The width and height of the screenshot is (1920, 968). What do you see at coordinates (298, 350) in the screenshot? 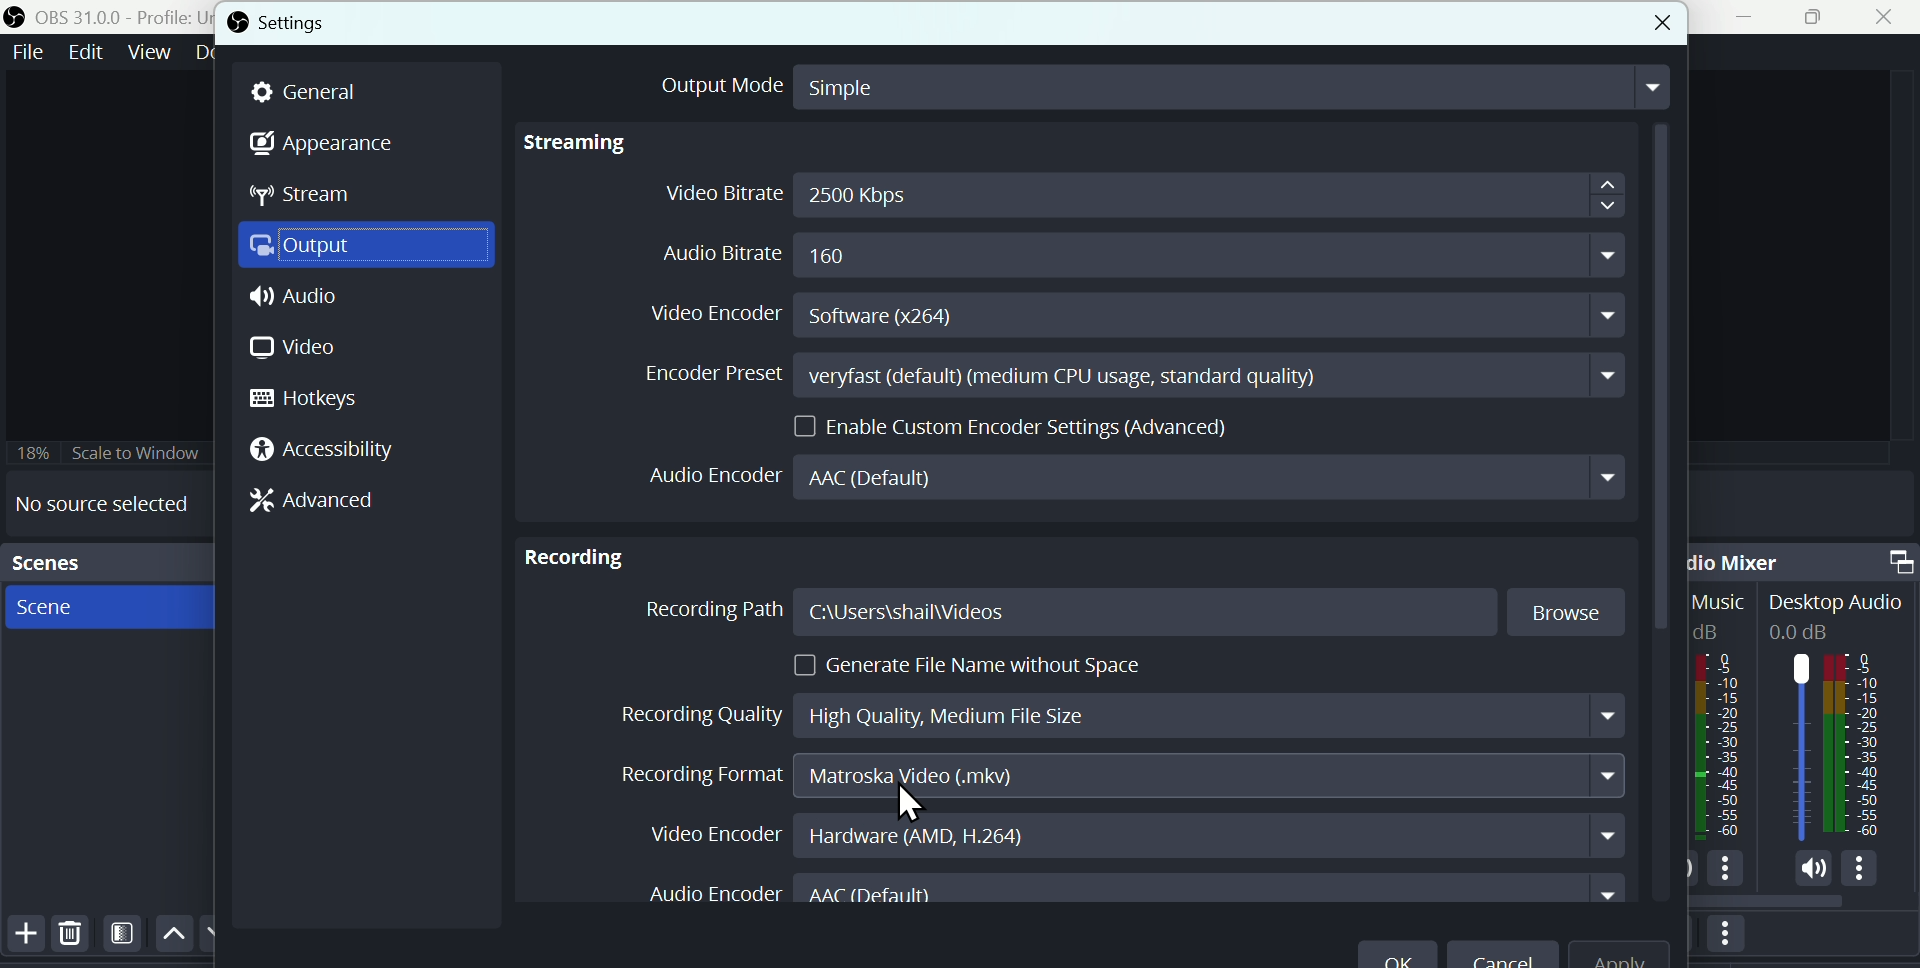
I see `Video` at bounding box center [298, 350].